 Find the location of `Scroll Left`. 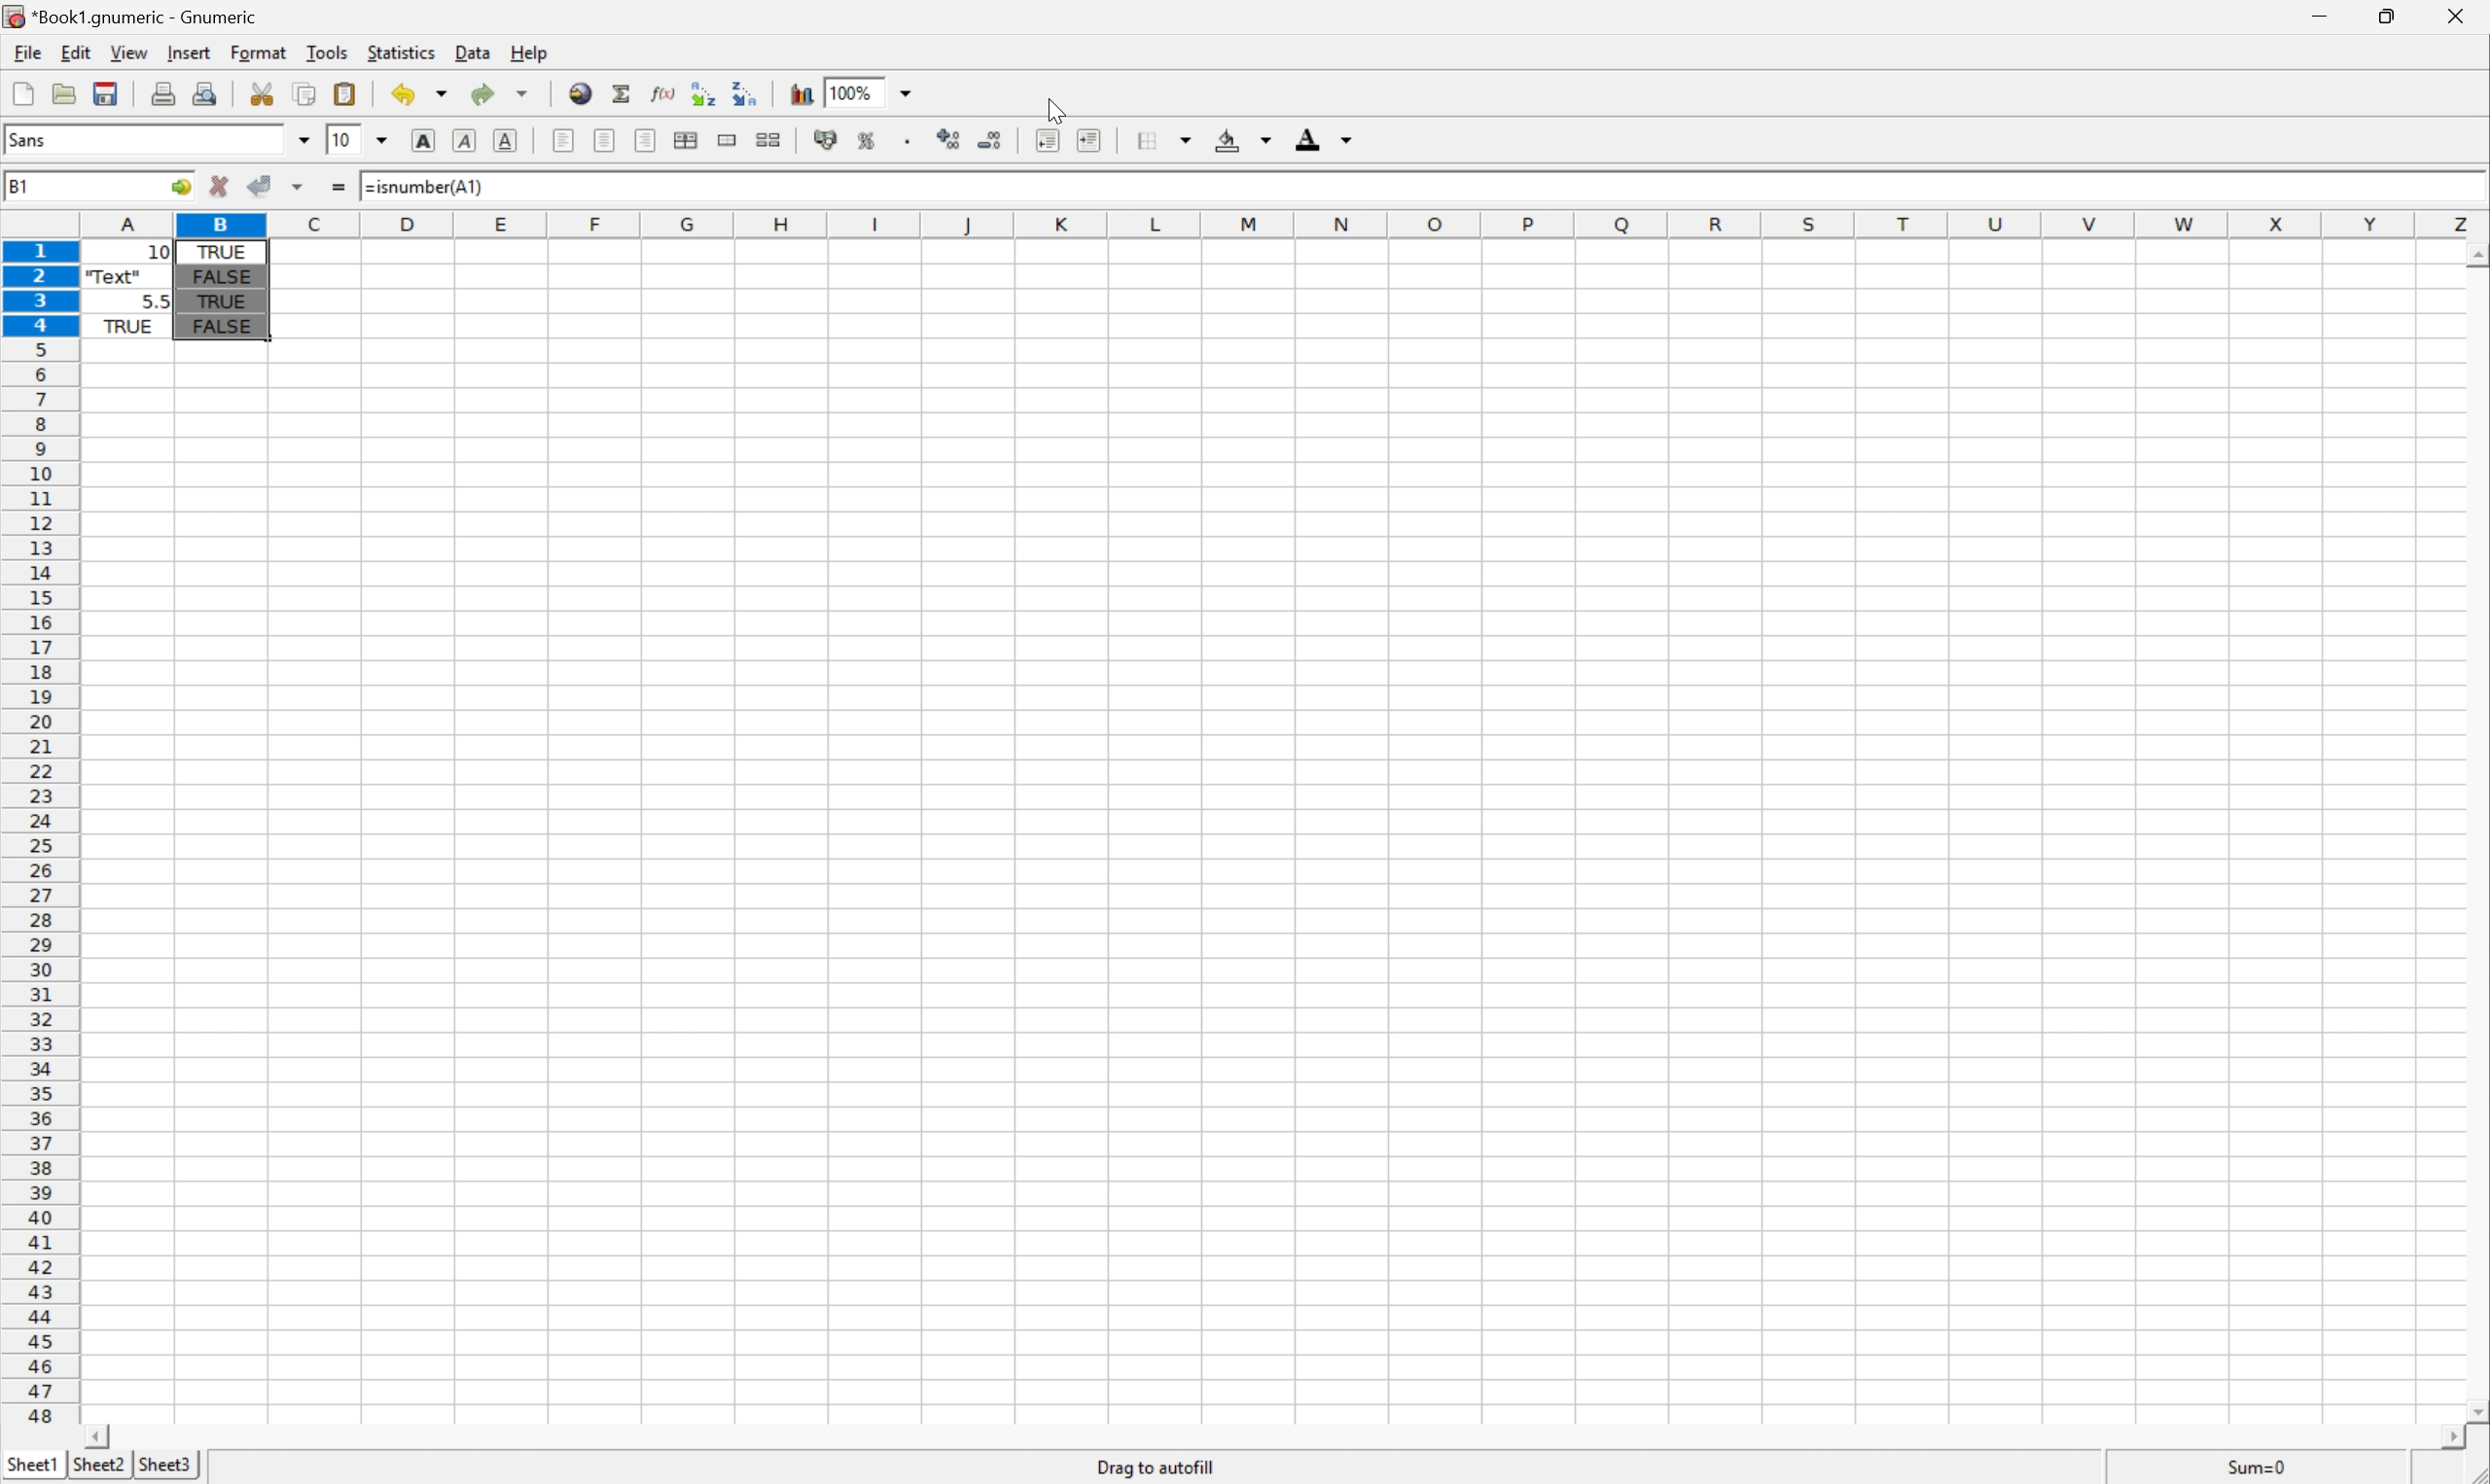

Scroll Left is located at coordinates (95, 1436).